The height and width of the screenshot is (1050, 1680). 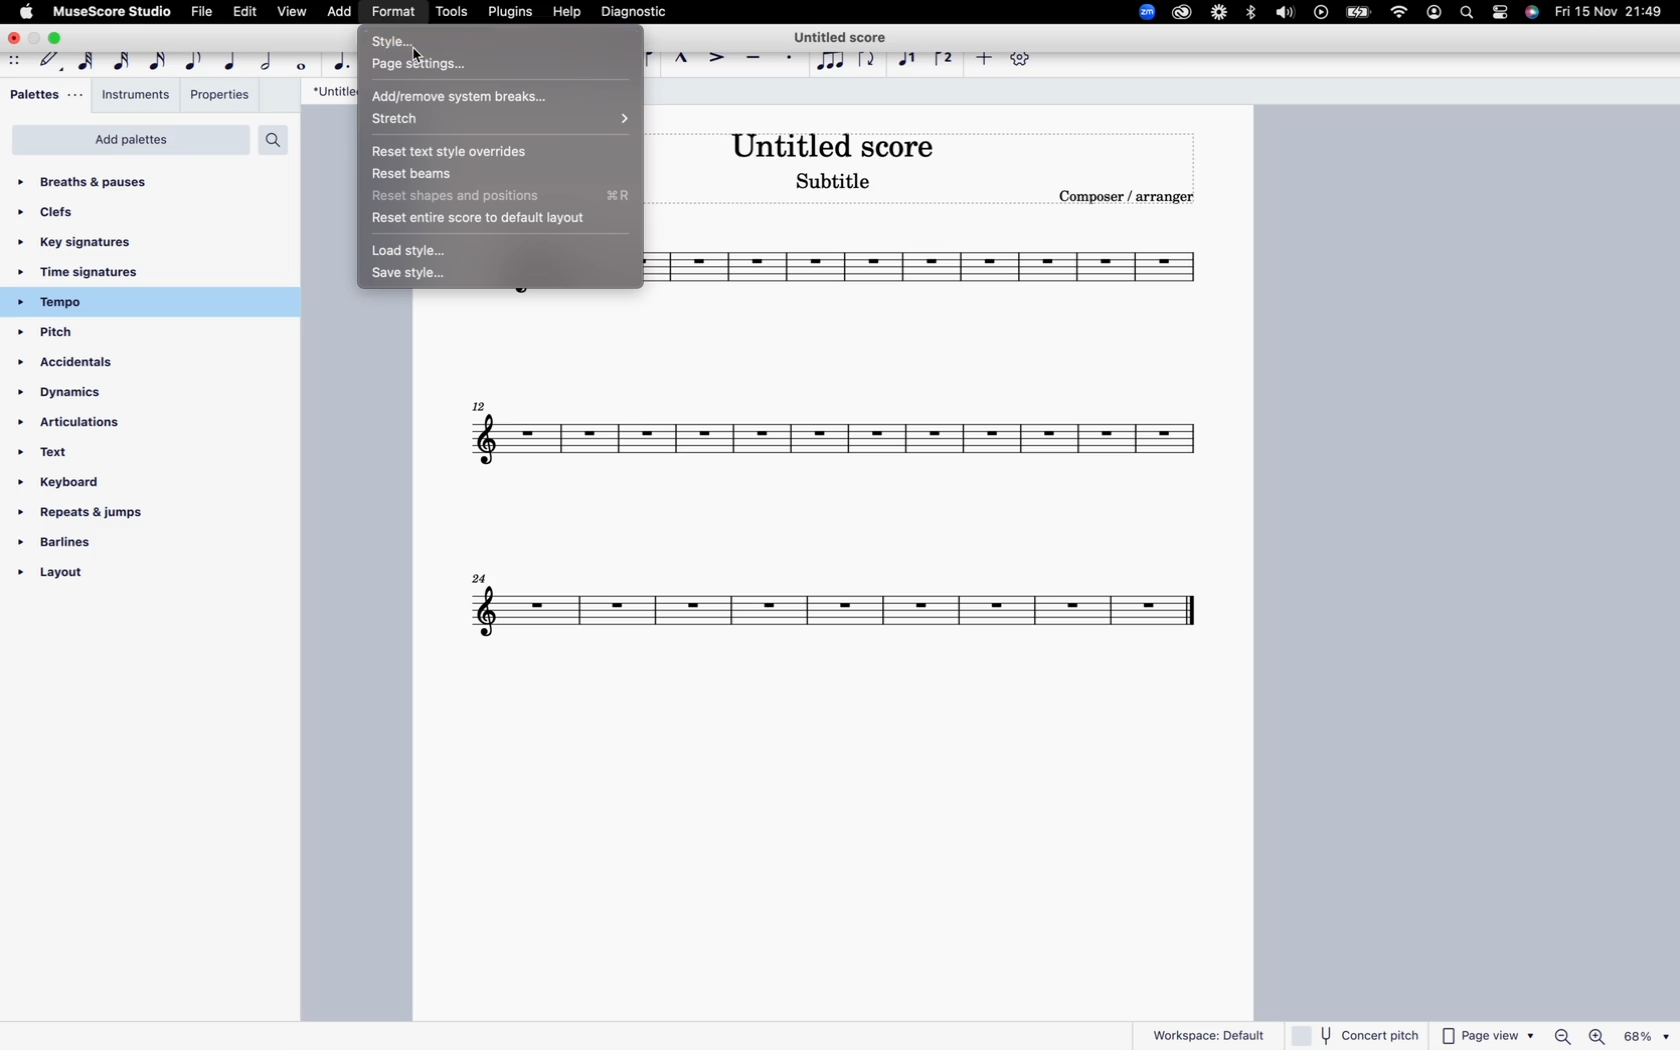 What do you see at coordinates (484, 215) in the screenshot?
I see `reset entire score to default layout` at bounding box center [484, 215].